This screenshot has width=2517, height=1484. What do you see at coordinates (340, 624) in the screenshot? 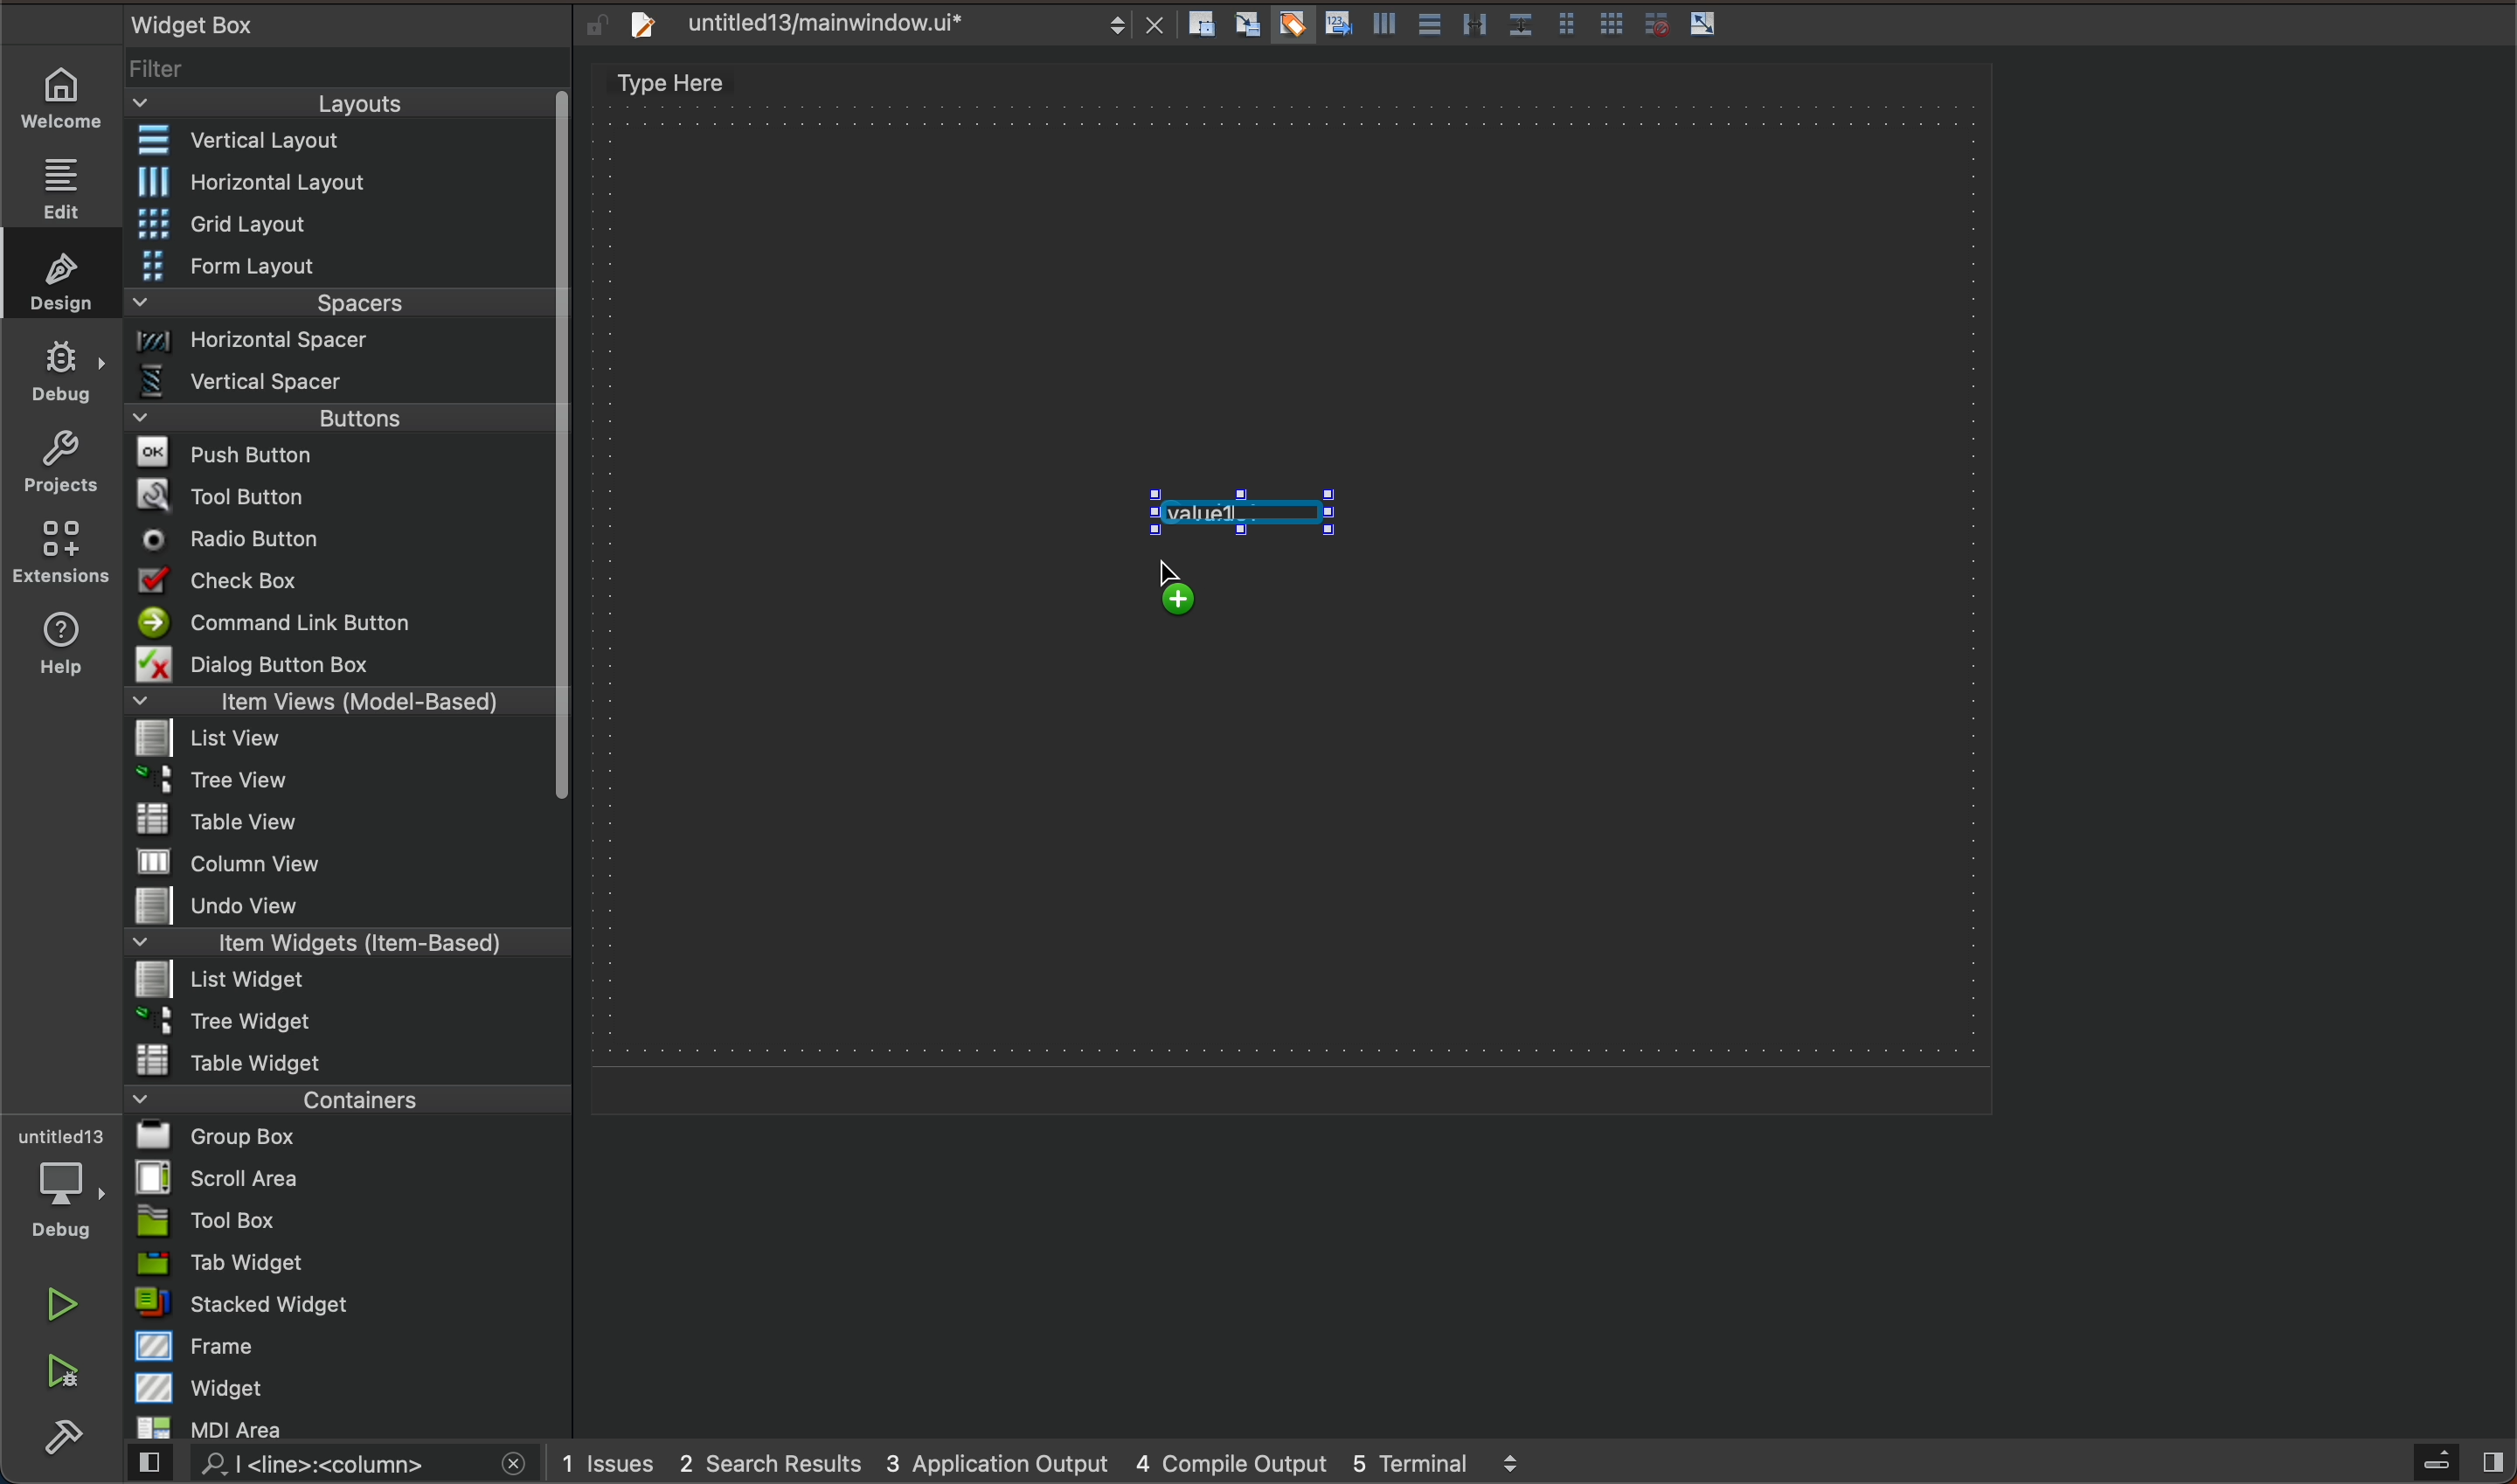
I see `command line` at bounding box center [340, 624].